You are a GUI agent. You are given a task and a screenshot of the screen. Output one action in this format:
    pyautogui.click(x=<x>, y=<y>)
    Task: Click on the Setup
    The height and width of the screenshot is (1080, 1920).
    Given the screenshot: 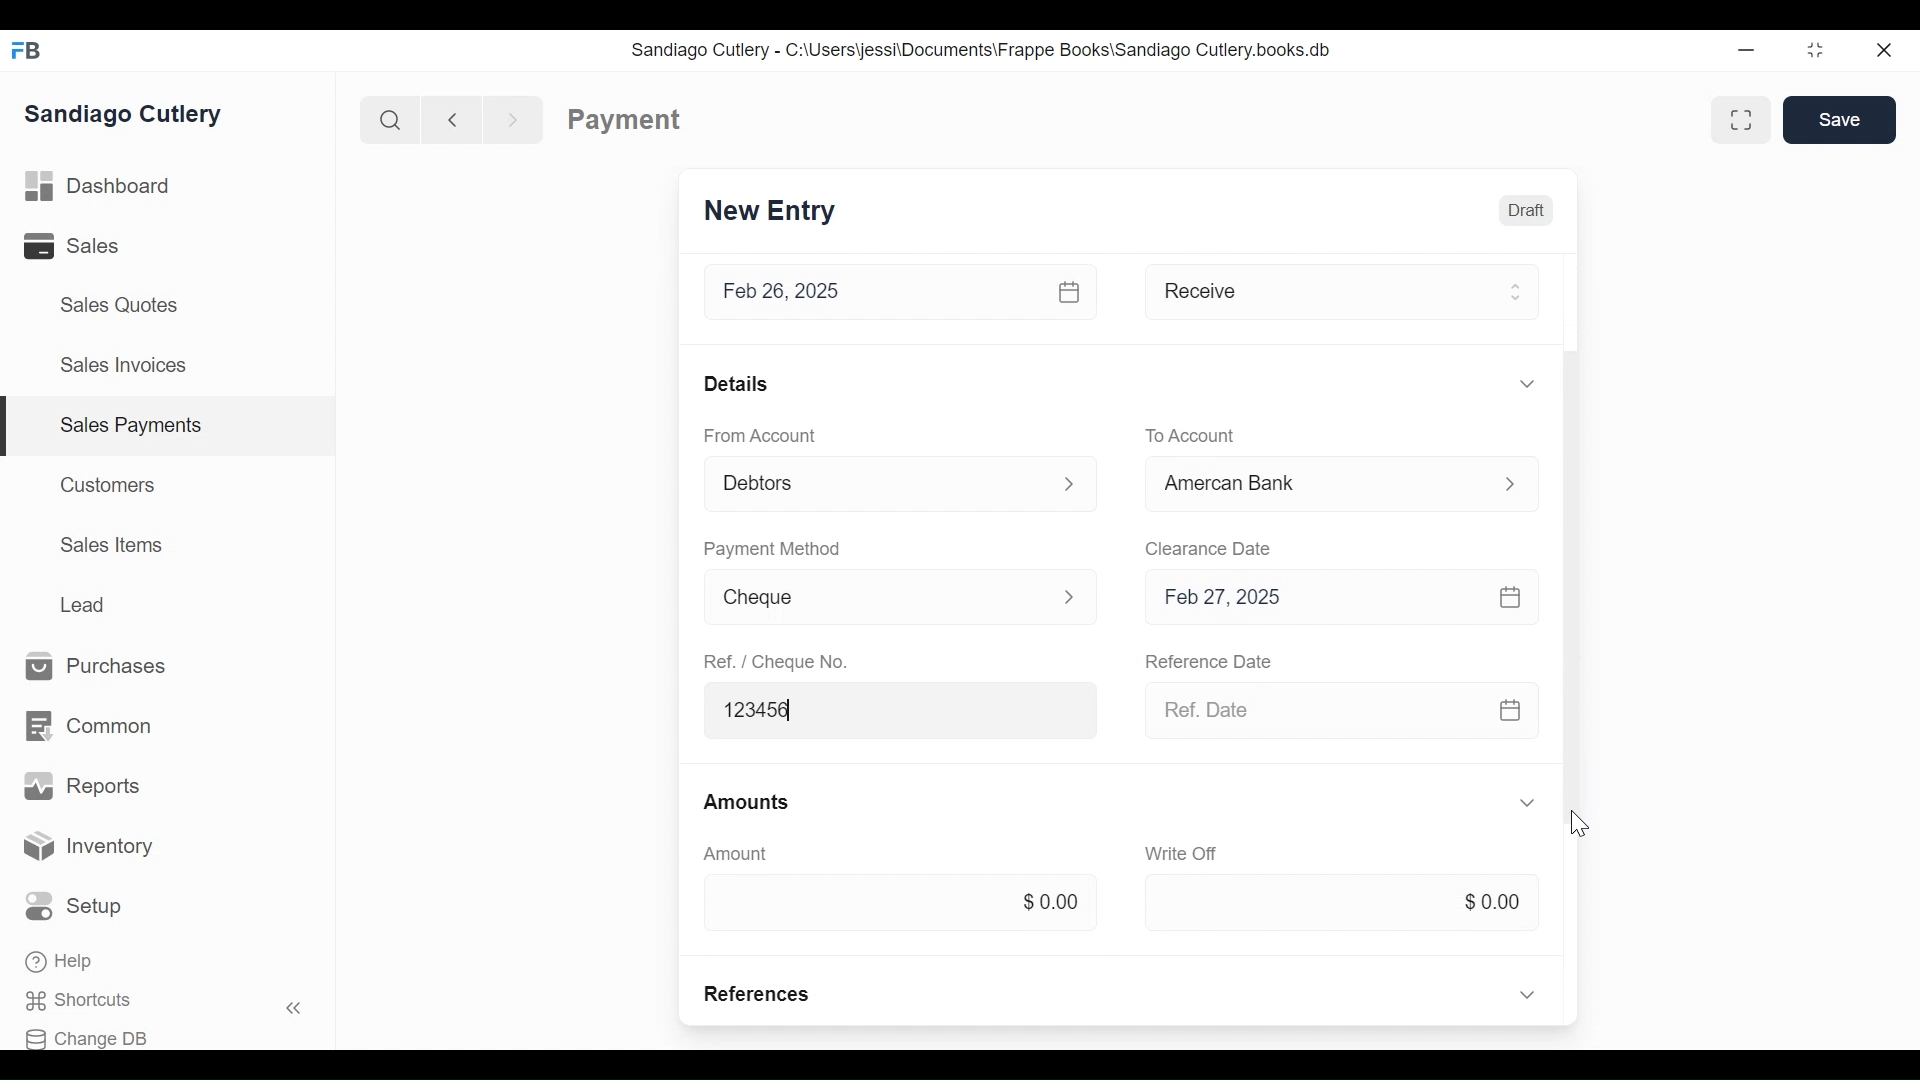 What is the action you would take?
    pyautogui.click(x=79, y=907)
    